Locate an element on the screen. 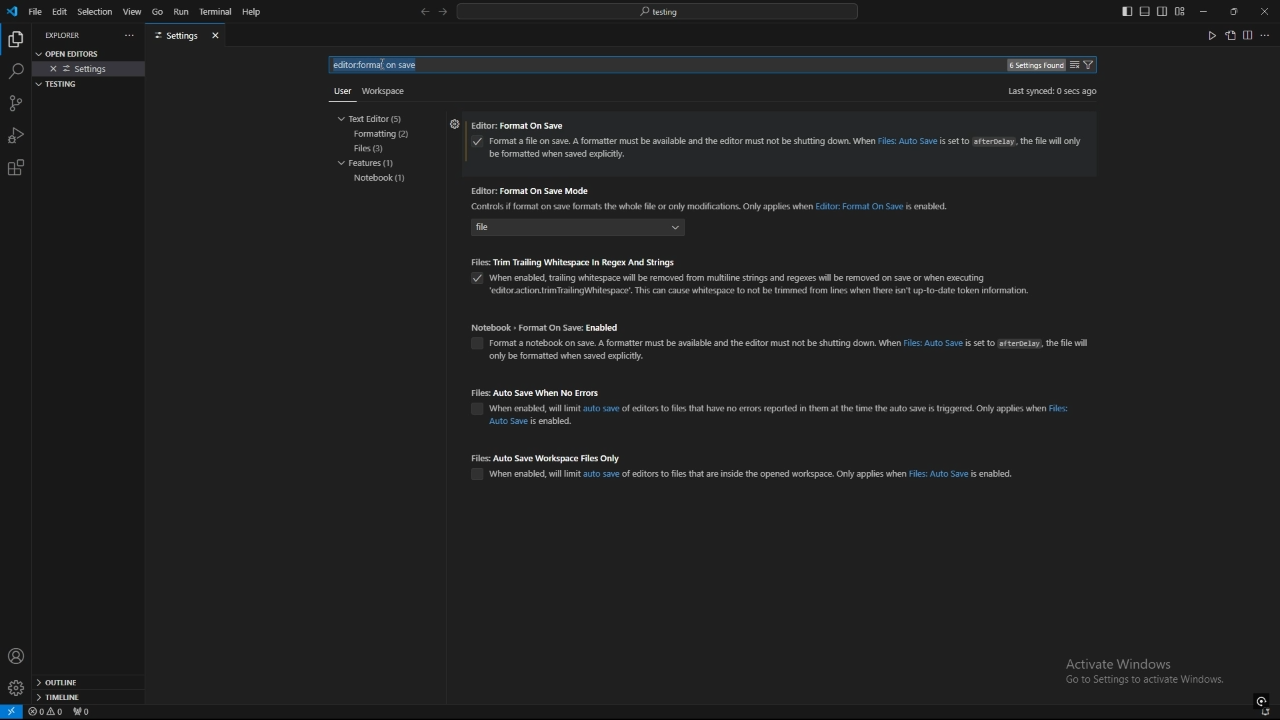 The width and height of the screenshot is (1280, 720). search is located at coordinates (15, 72).